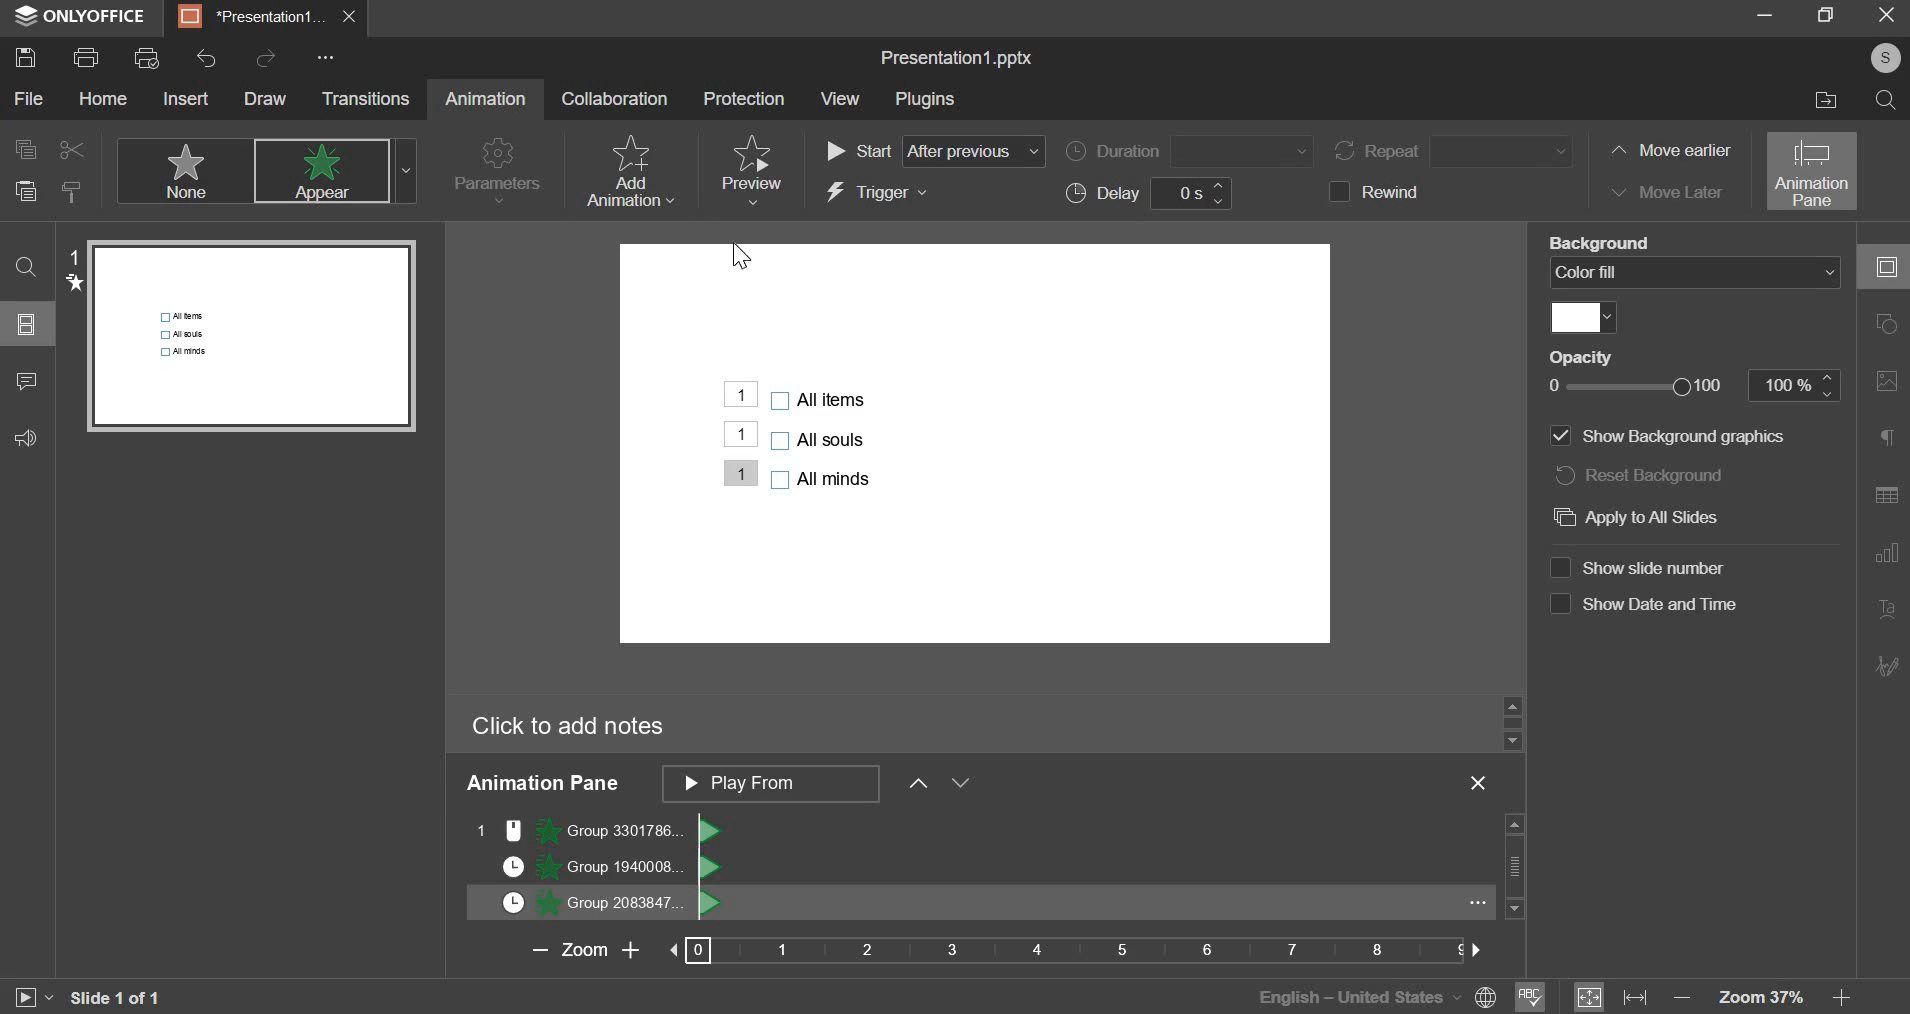 Image resolution: width=1910 pixels, height=1014 pixels. What do you see at coordinates (1648, 517) in the screenshot?
I see `apply to all slides` at bounding box center [1648, 517].